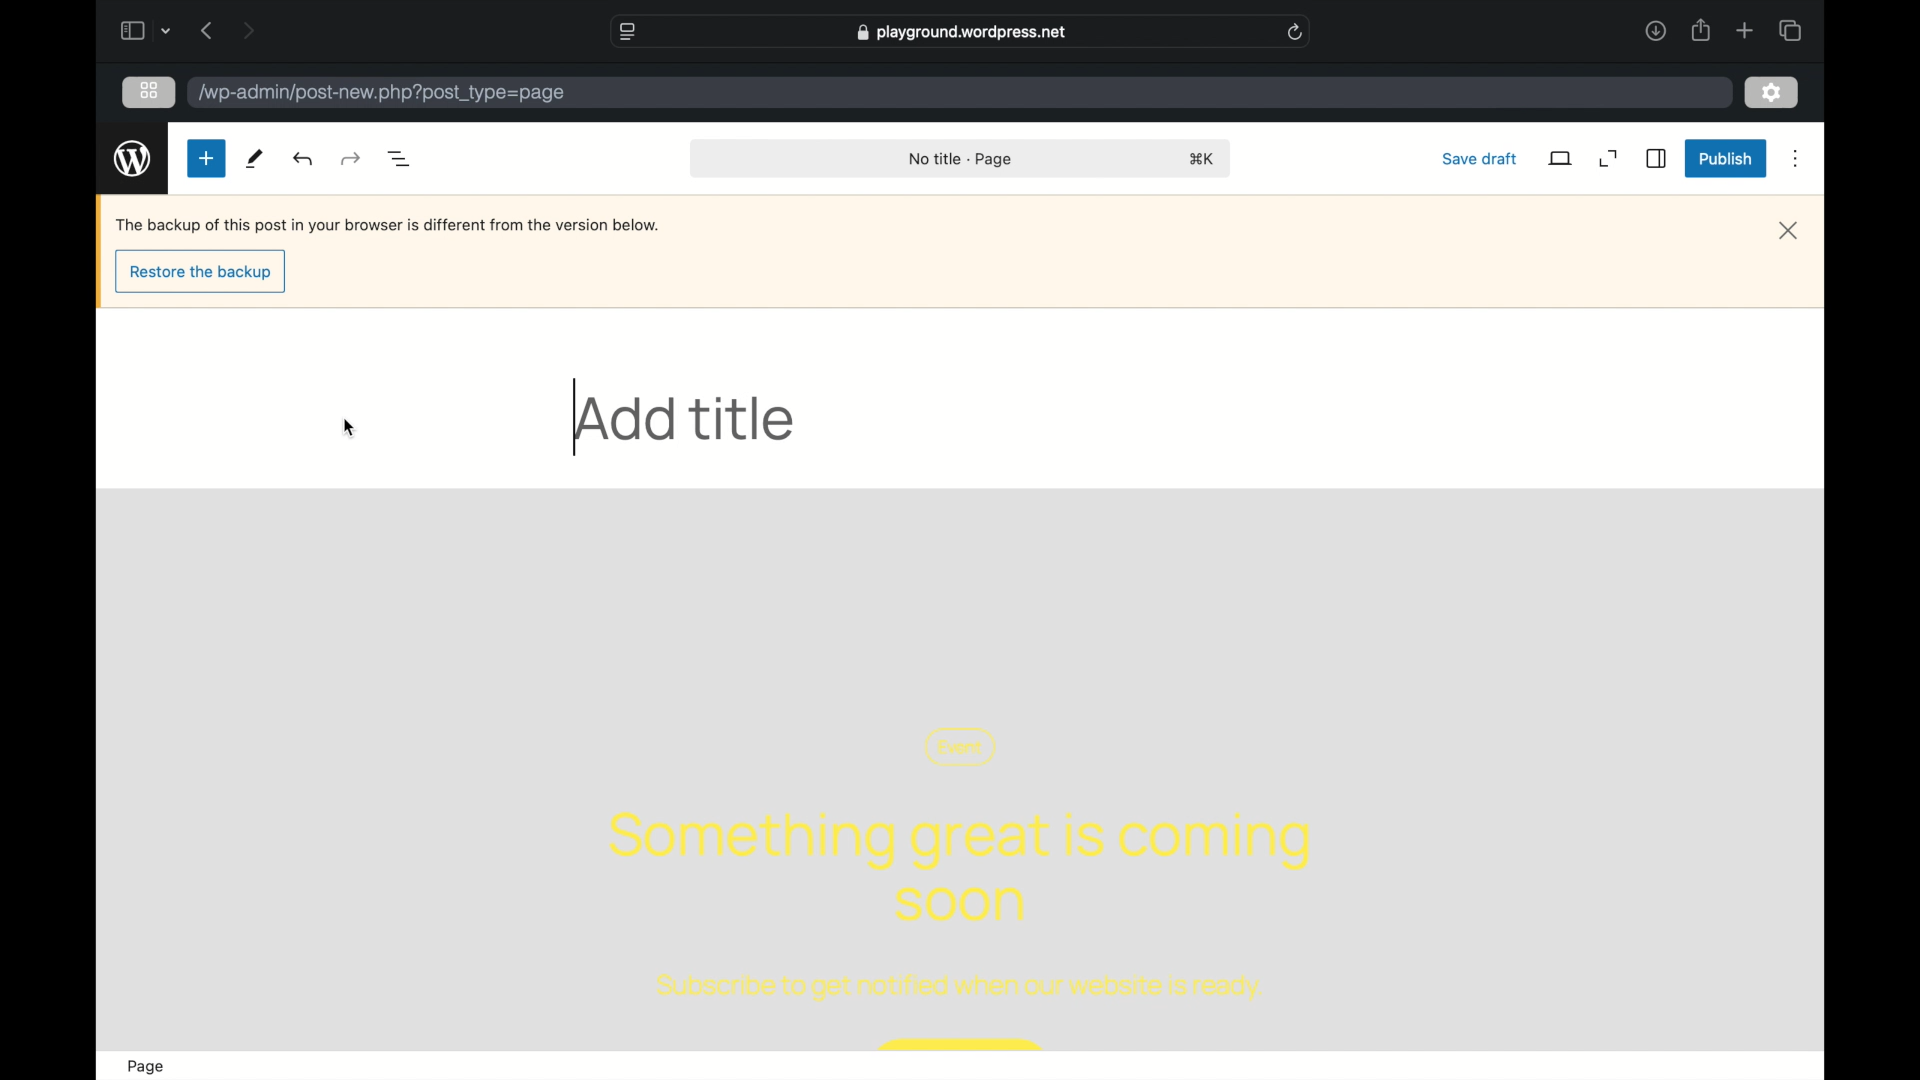 The width and height of the screenshot is (1920, 1080). What do you see at coordinates (145, 1067) in the screenshot?
I see `page` at bounding box center [145, 1067].